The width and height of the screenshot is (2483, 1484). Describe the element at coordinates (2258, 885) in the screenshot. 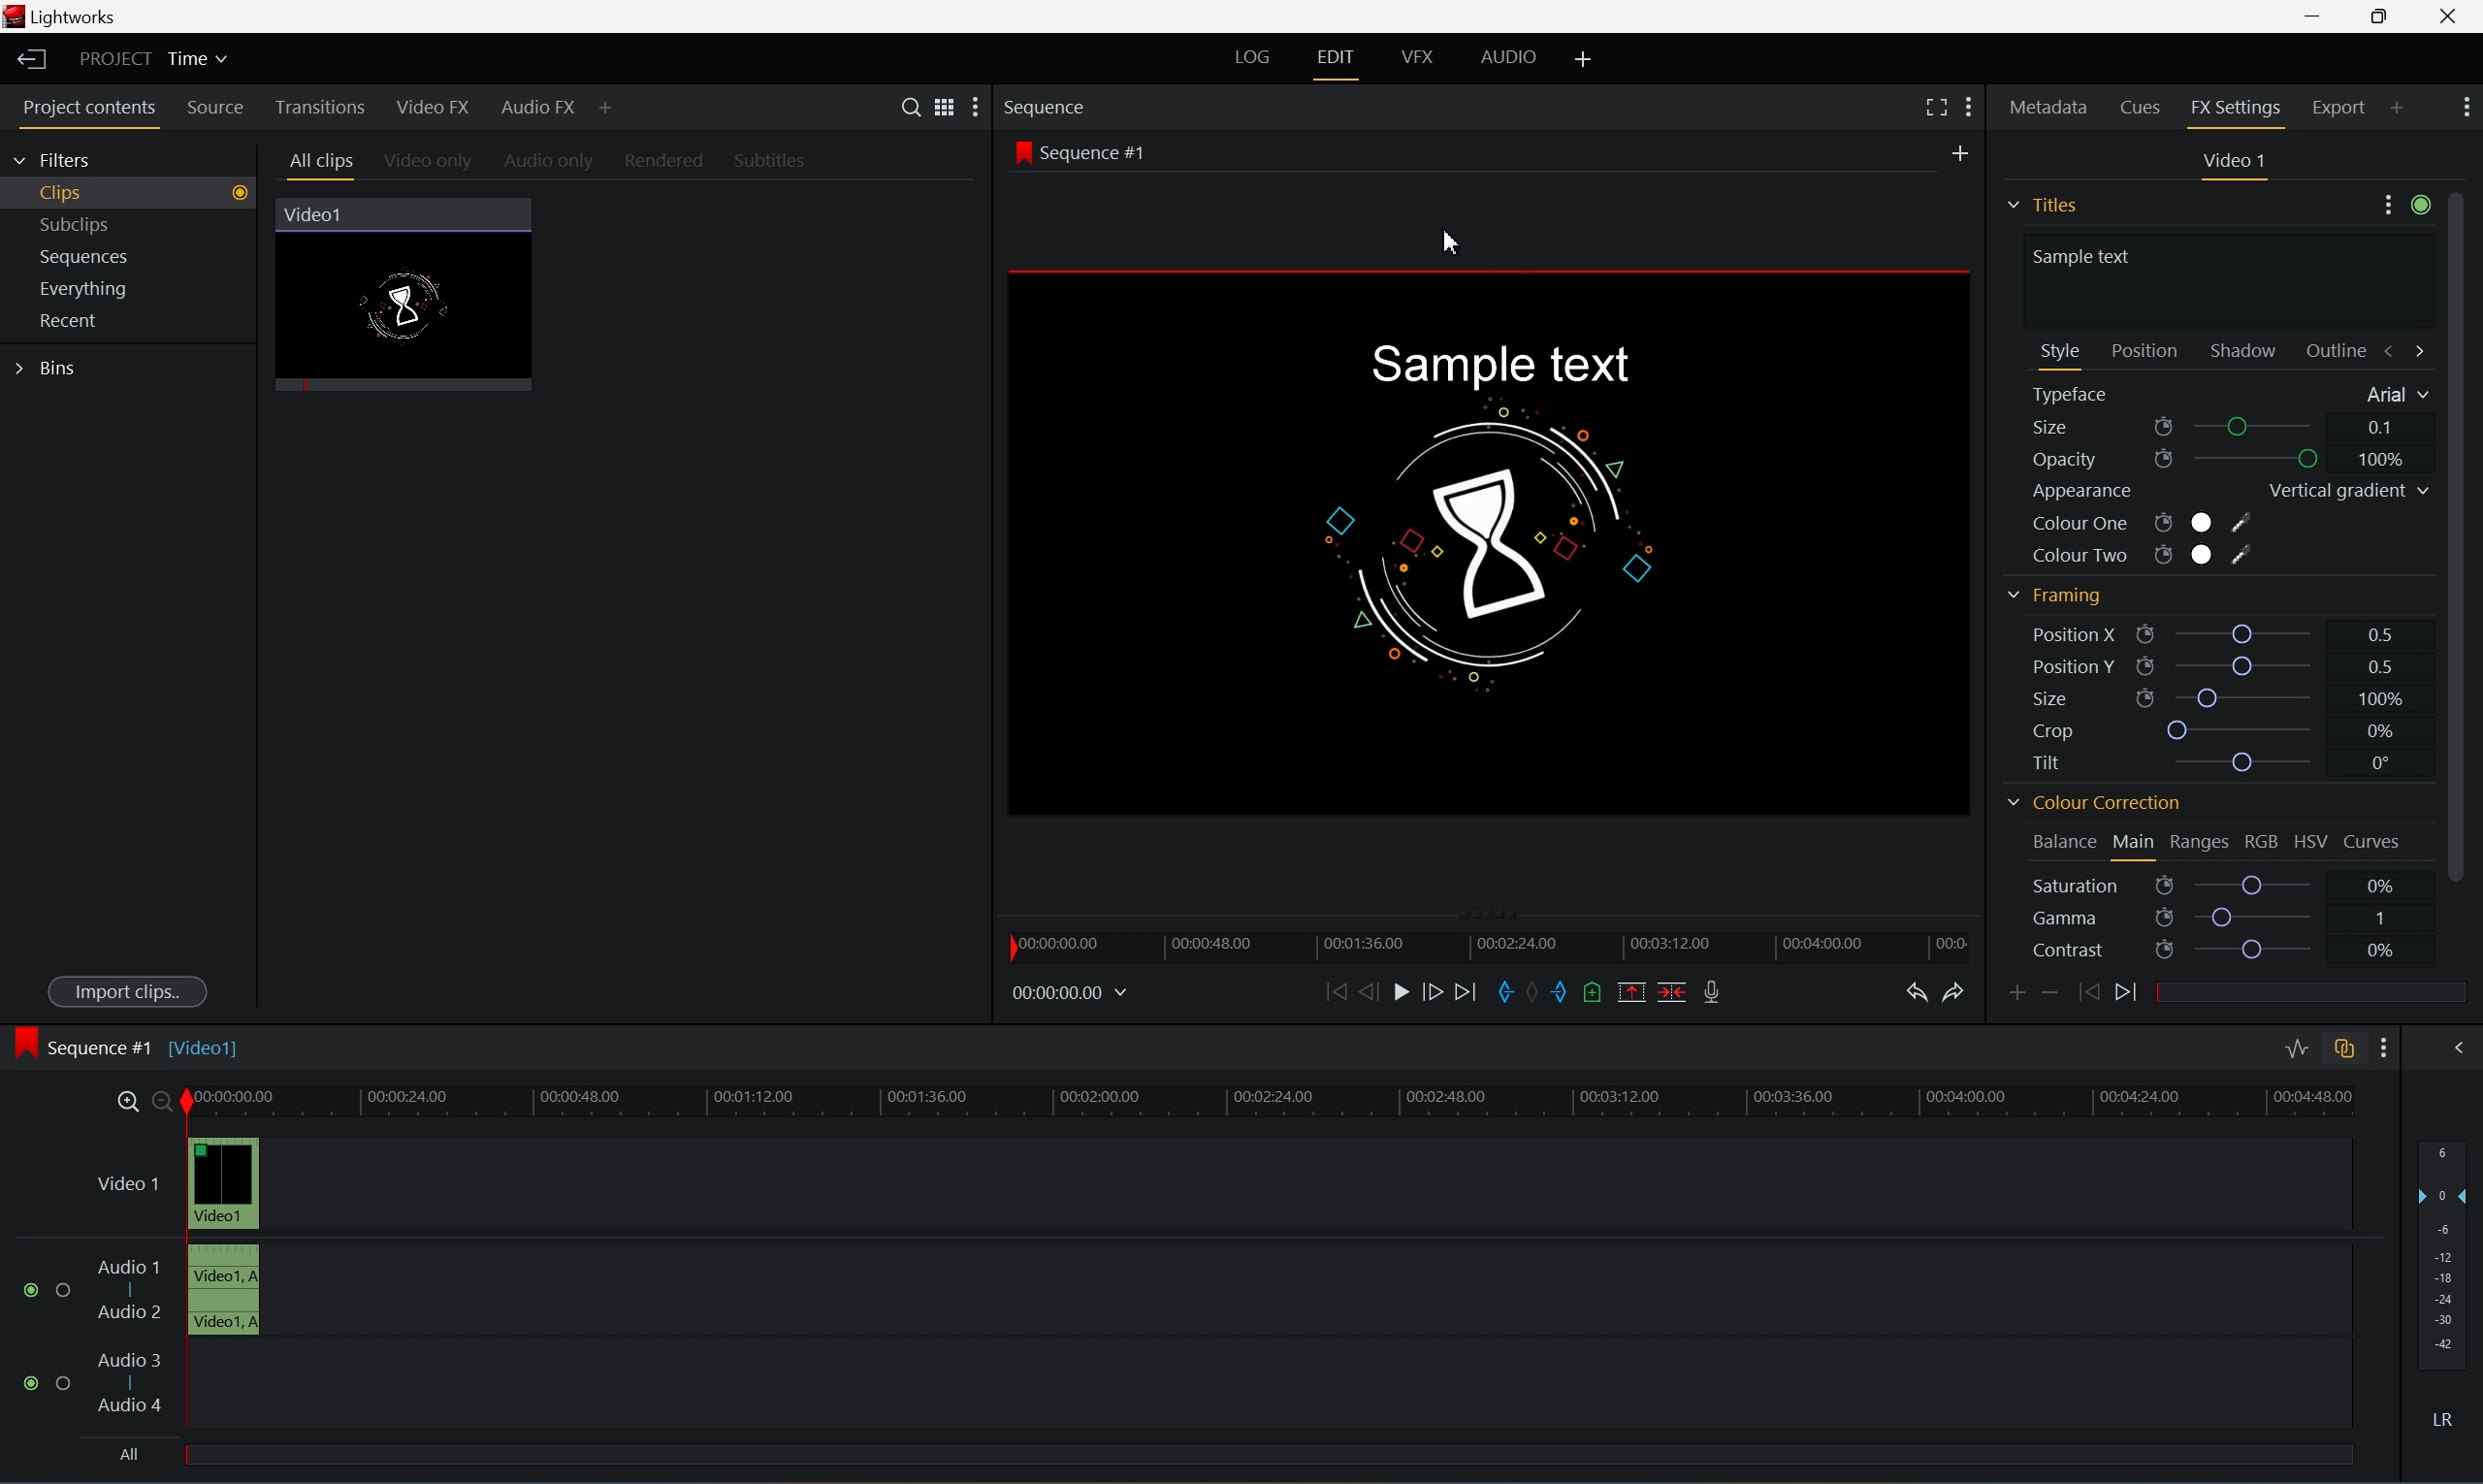

I see `slider` at that location.